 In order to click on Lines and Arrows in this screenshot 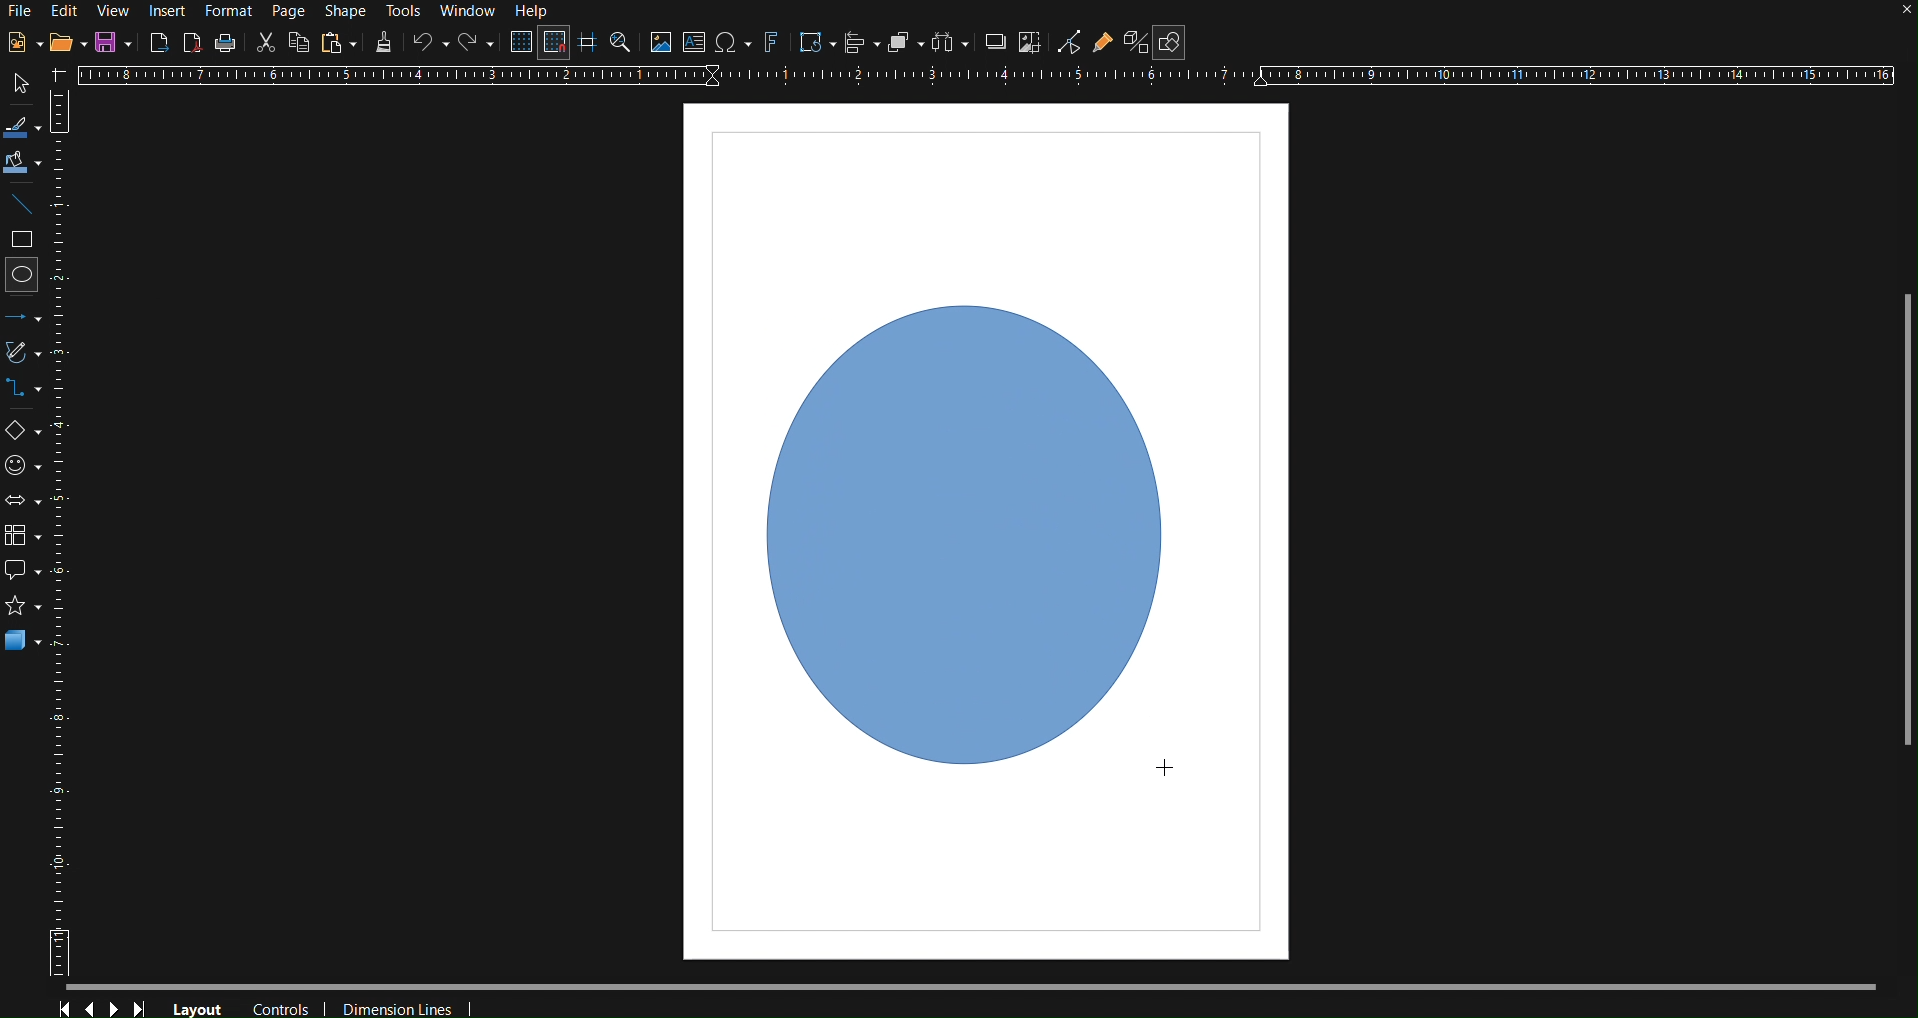, I will do `click(29, 316)`.